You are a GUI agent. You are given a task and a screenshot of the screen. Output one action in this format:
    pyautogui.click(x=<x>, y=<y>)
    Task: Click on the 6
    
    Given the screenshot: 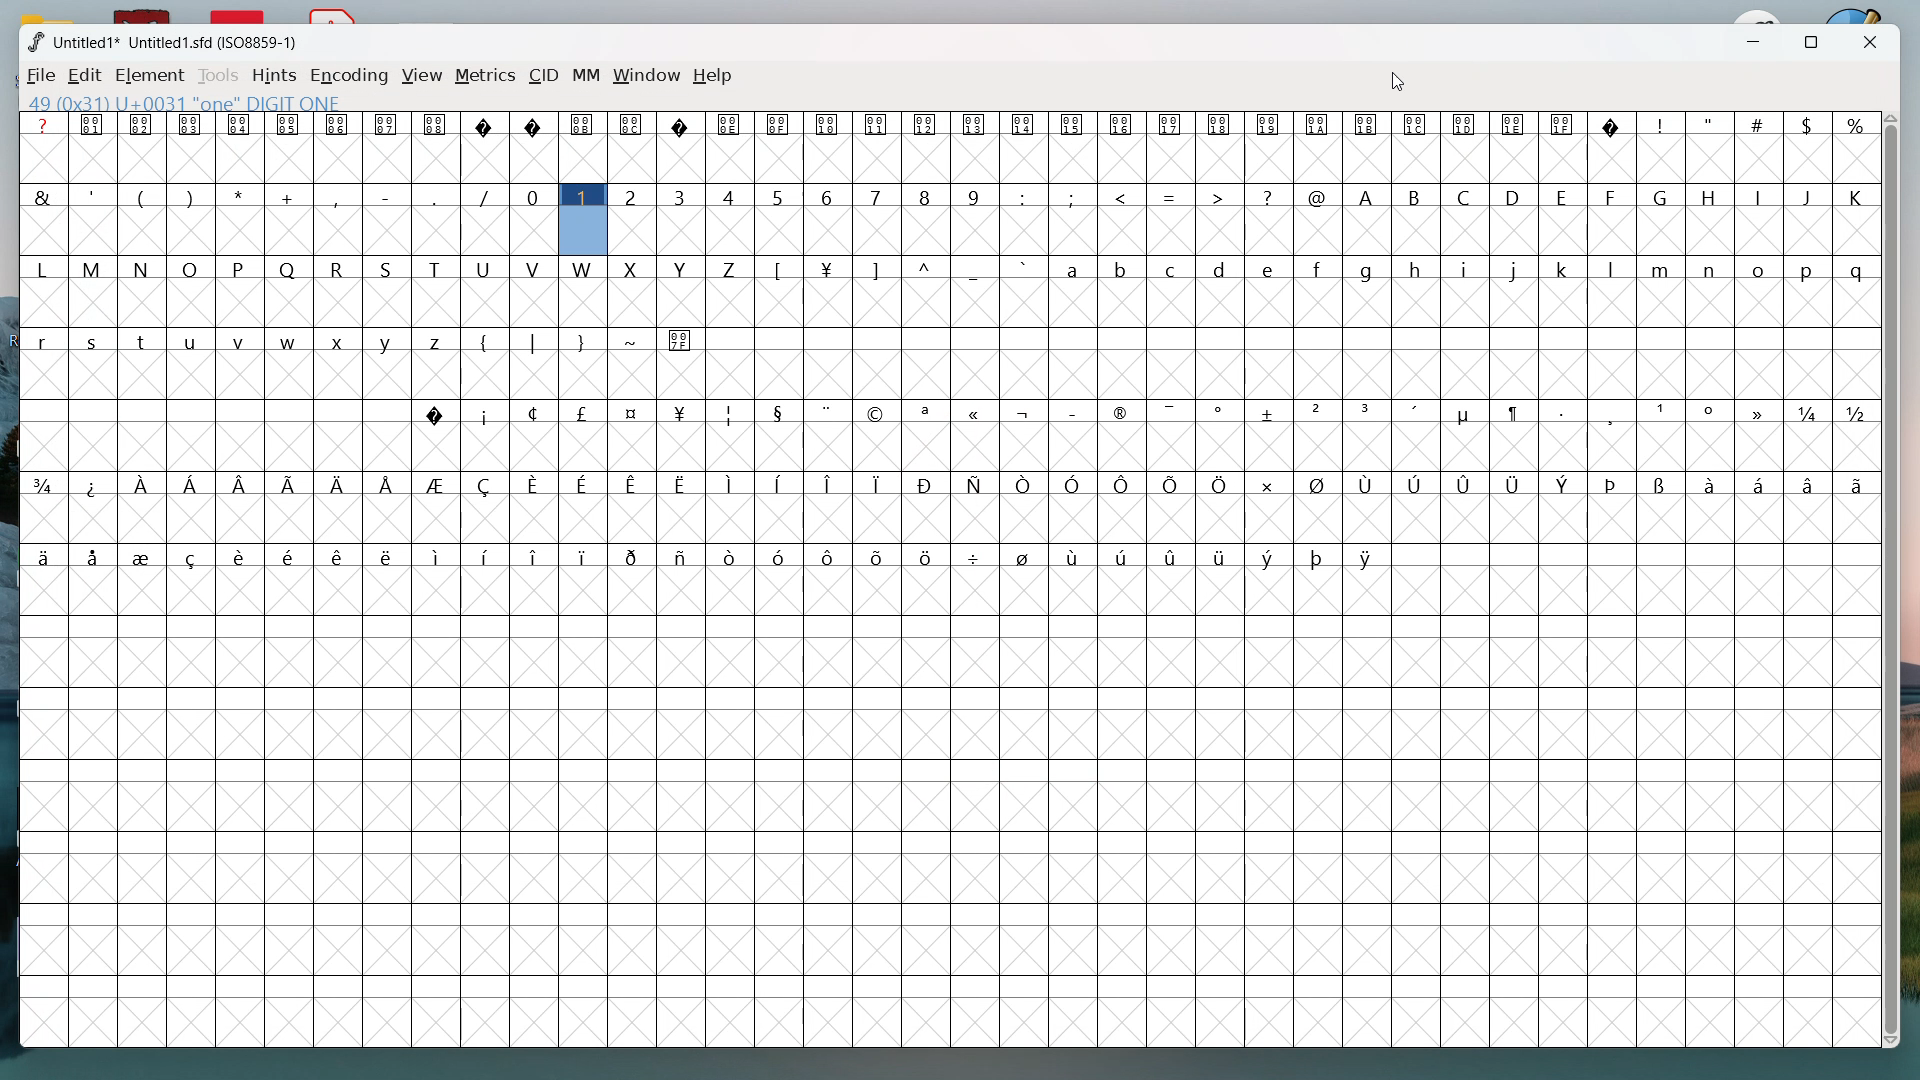 What is the action you would take?
    pyautogui.click(x=827, y=196)
    